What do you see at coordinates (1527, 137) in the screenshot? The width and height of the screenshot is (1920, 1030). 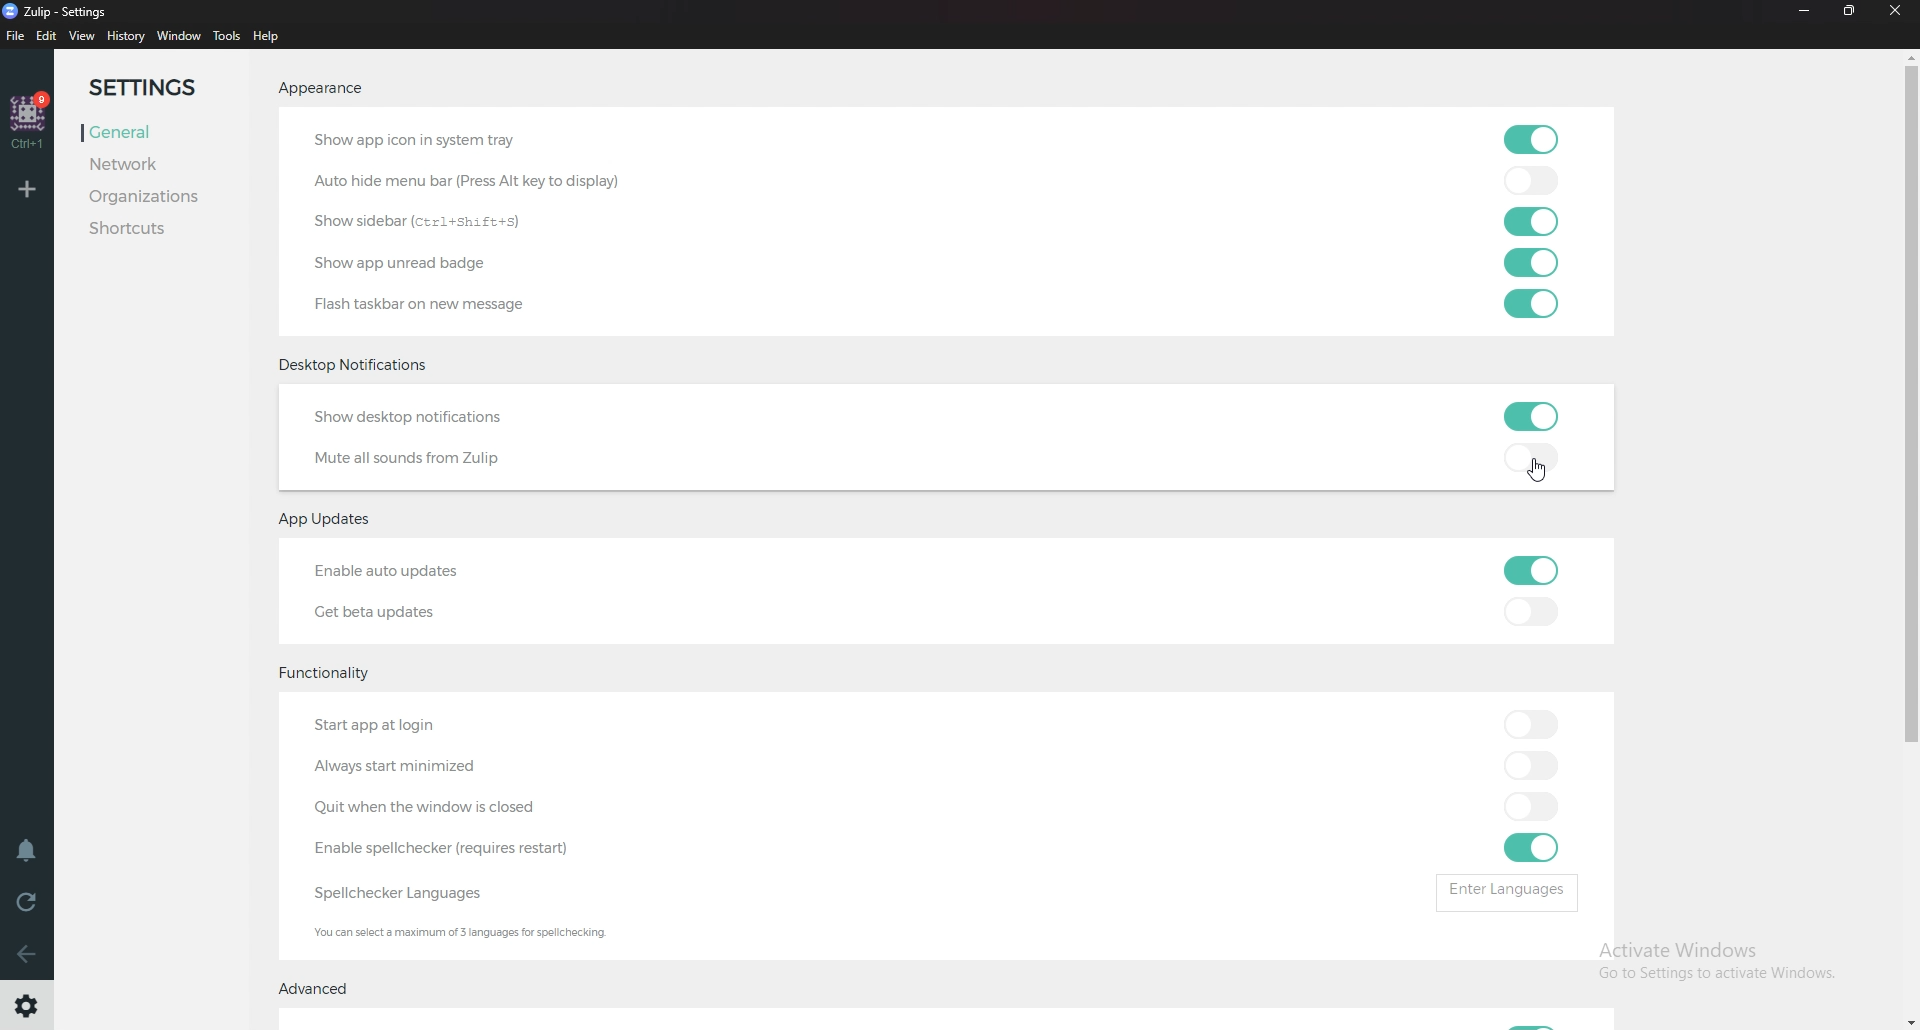 I see `toggle` at bounding box center [1527, 137].